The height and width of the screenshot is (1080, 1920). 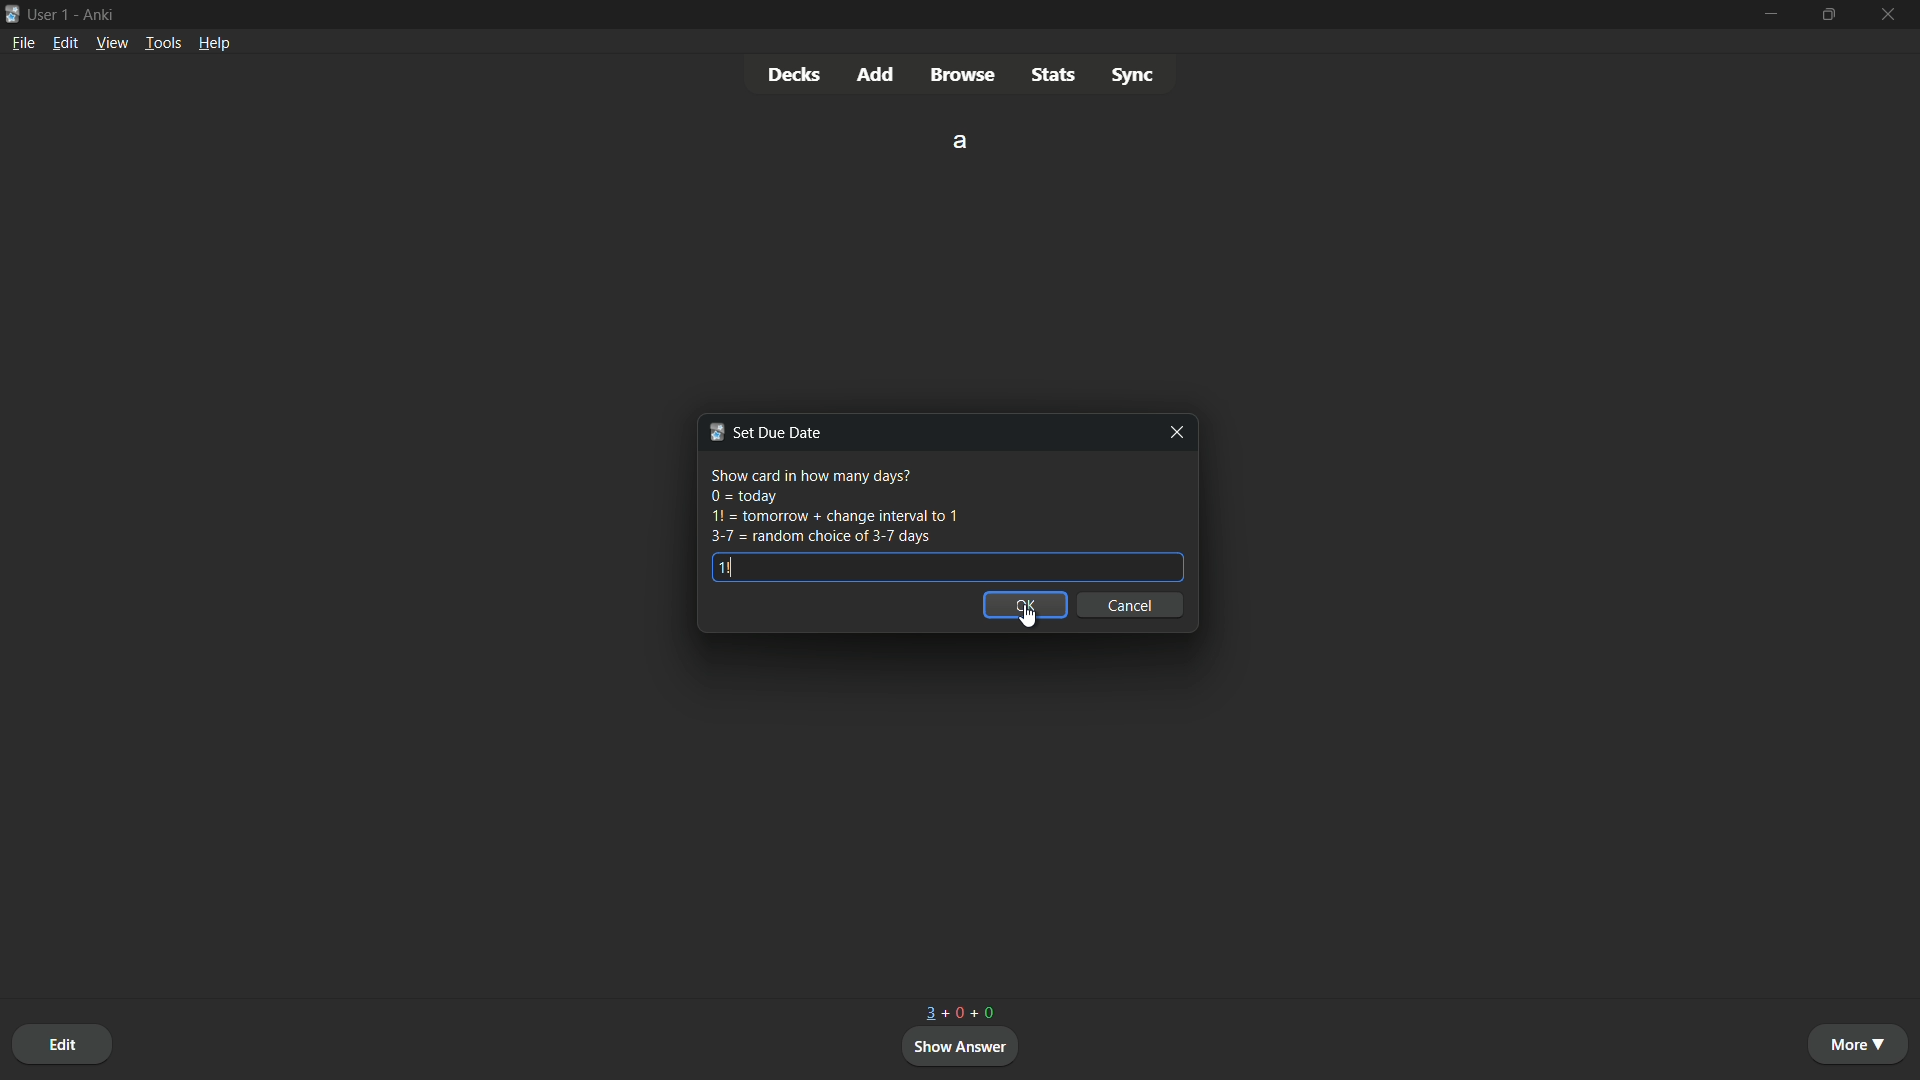 I want to click on +0, so click(x=989, y=1014).